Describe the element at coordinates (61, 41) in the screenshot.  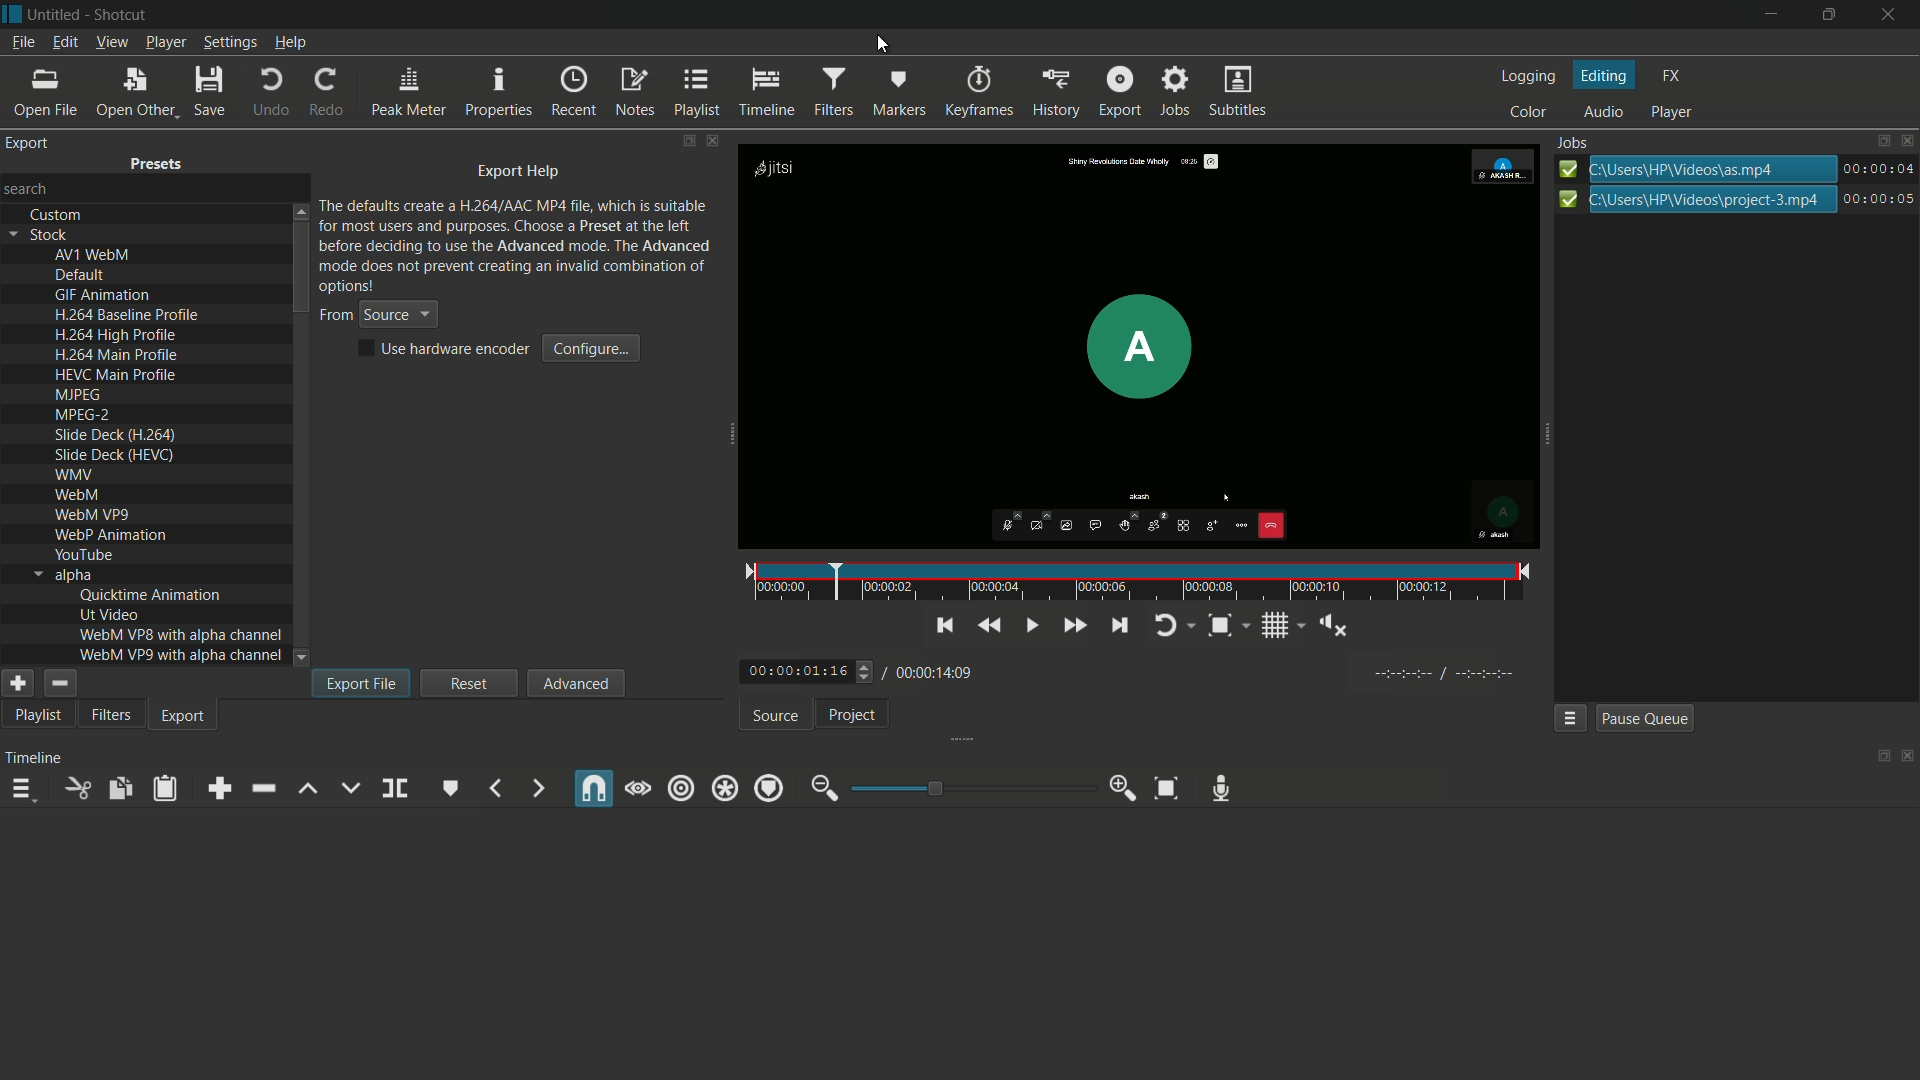
I see `edit menu` at that location.